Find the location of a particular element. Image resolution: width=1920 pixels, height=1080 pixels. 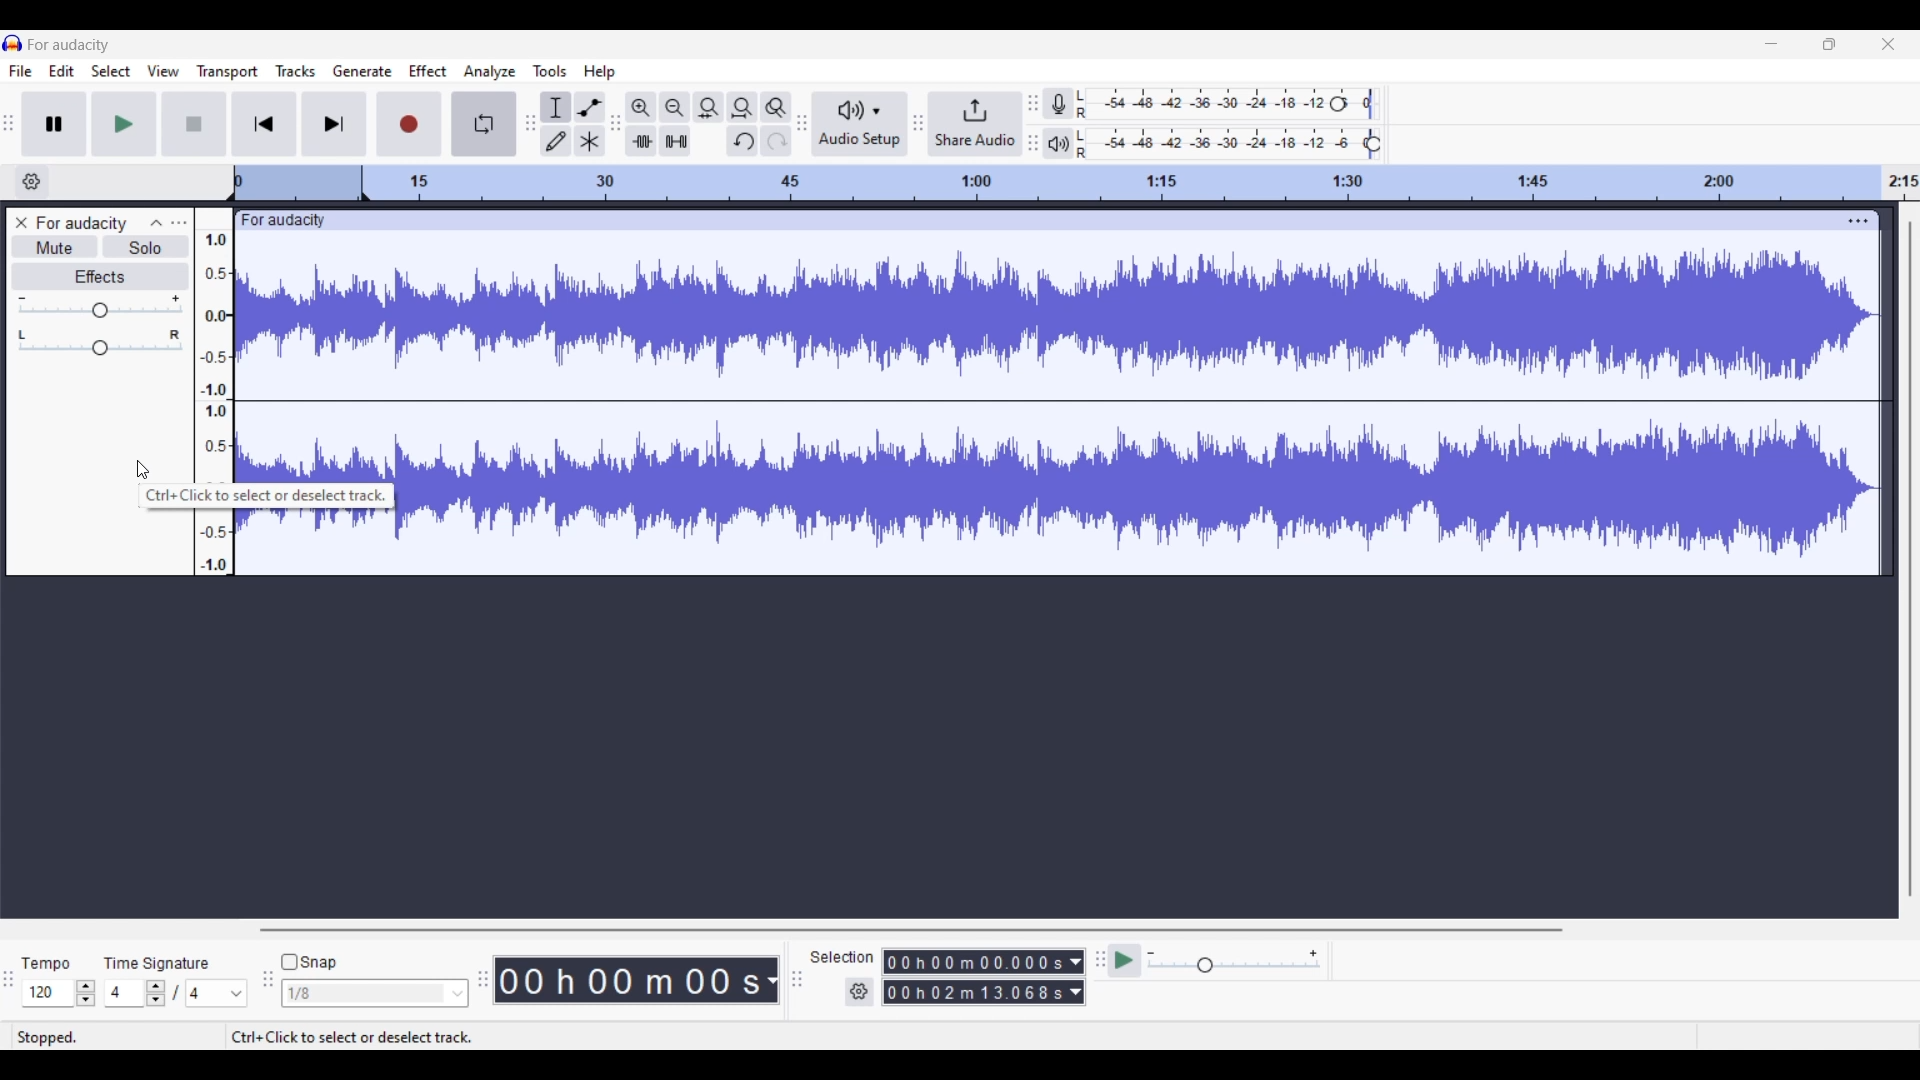

Pause is located at coordinates (54, 123).